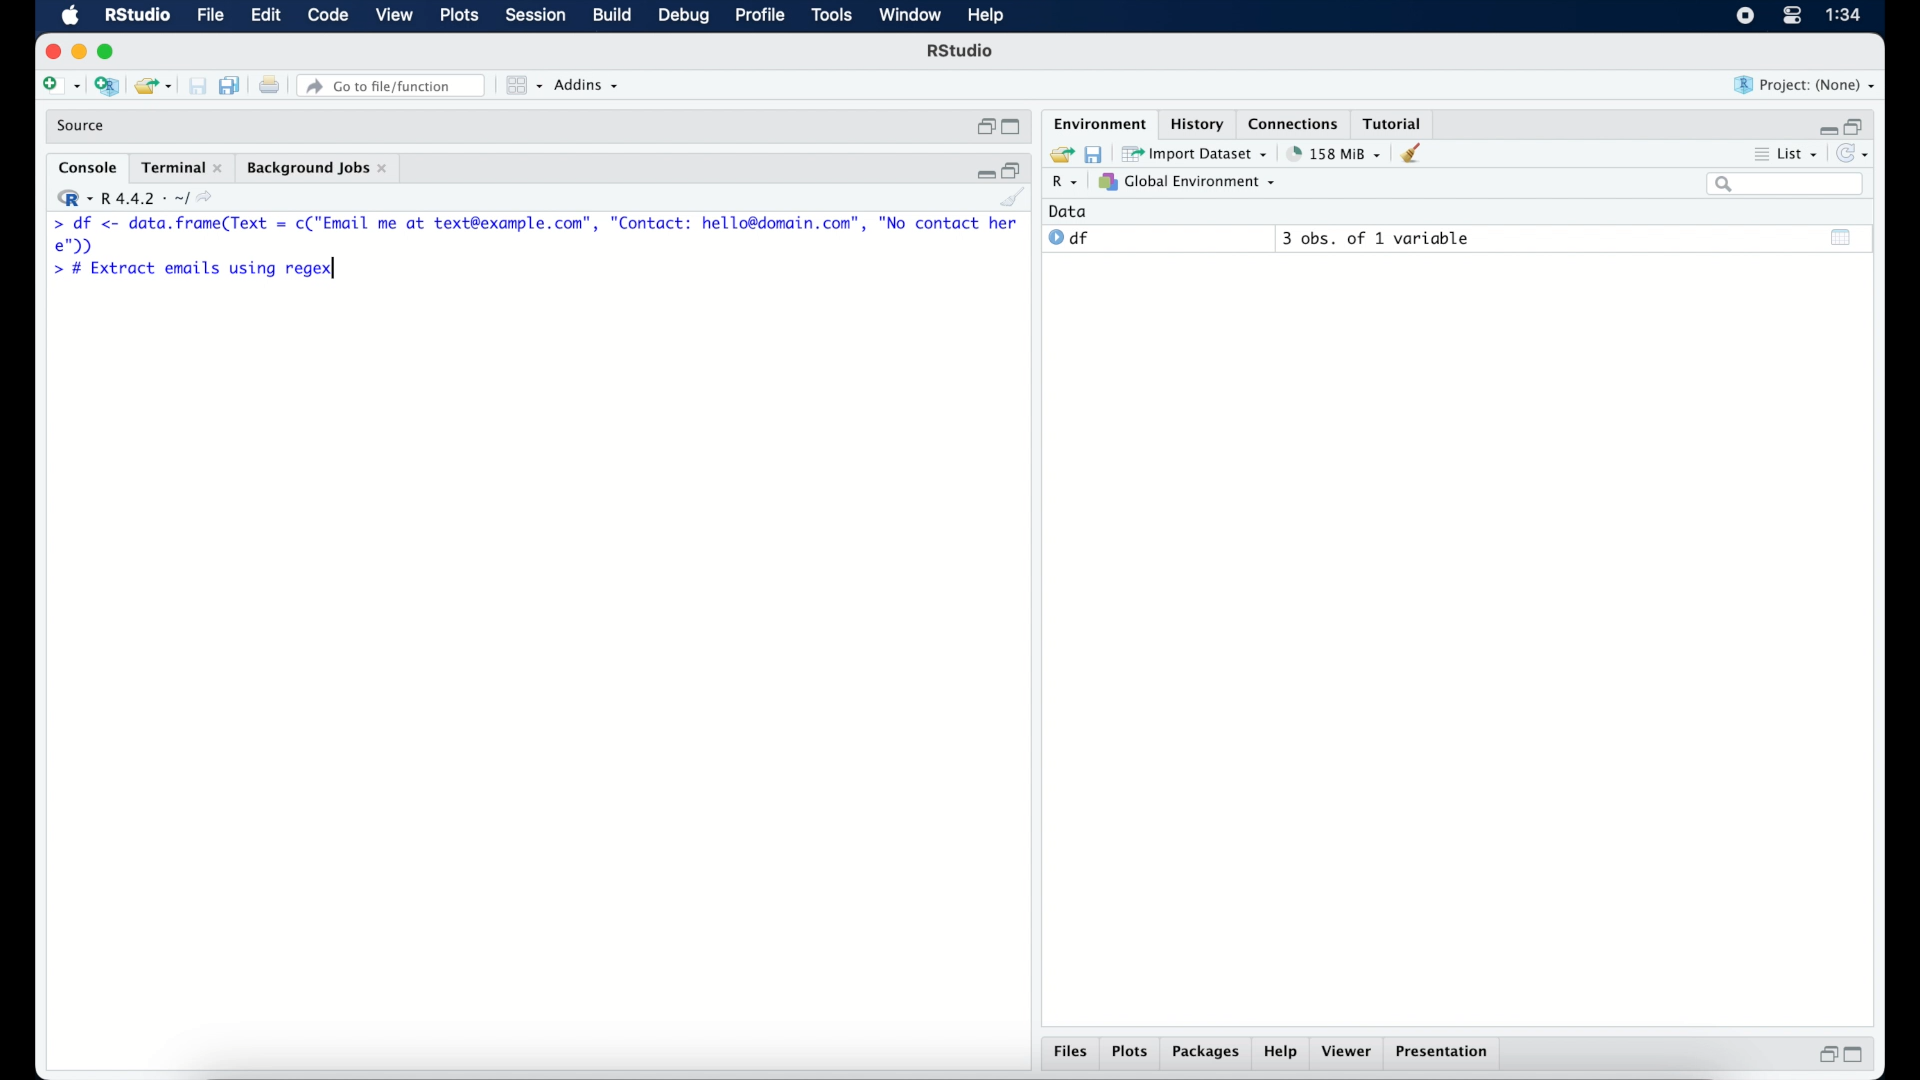 The image size is (1920, 1080). Describe the element at coordinates (613, 16) in the screenshot. I see `build` at that location.